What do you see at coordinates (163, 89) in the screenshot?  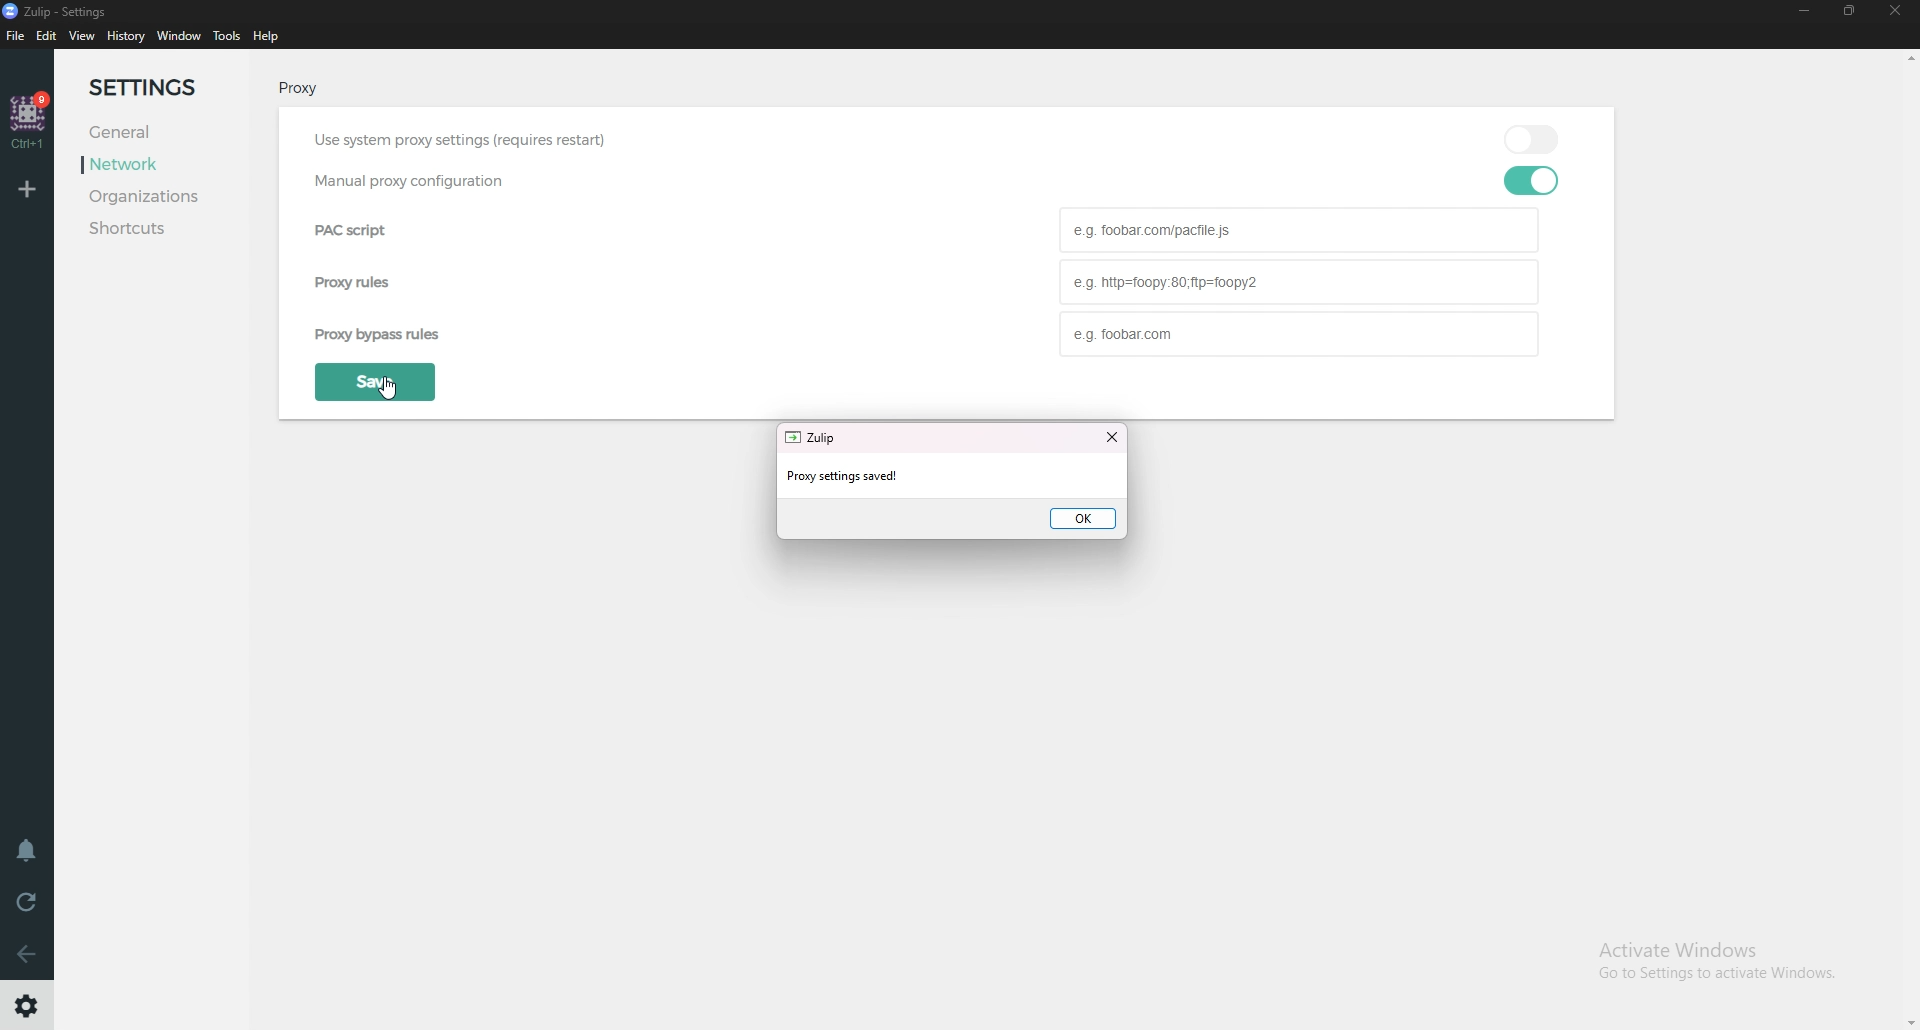 I see `Settings` at bounding box center [163, 89].